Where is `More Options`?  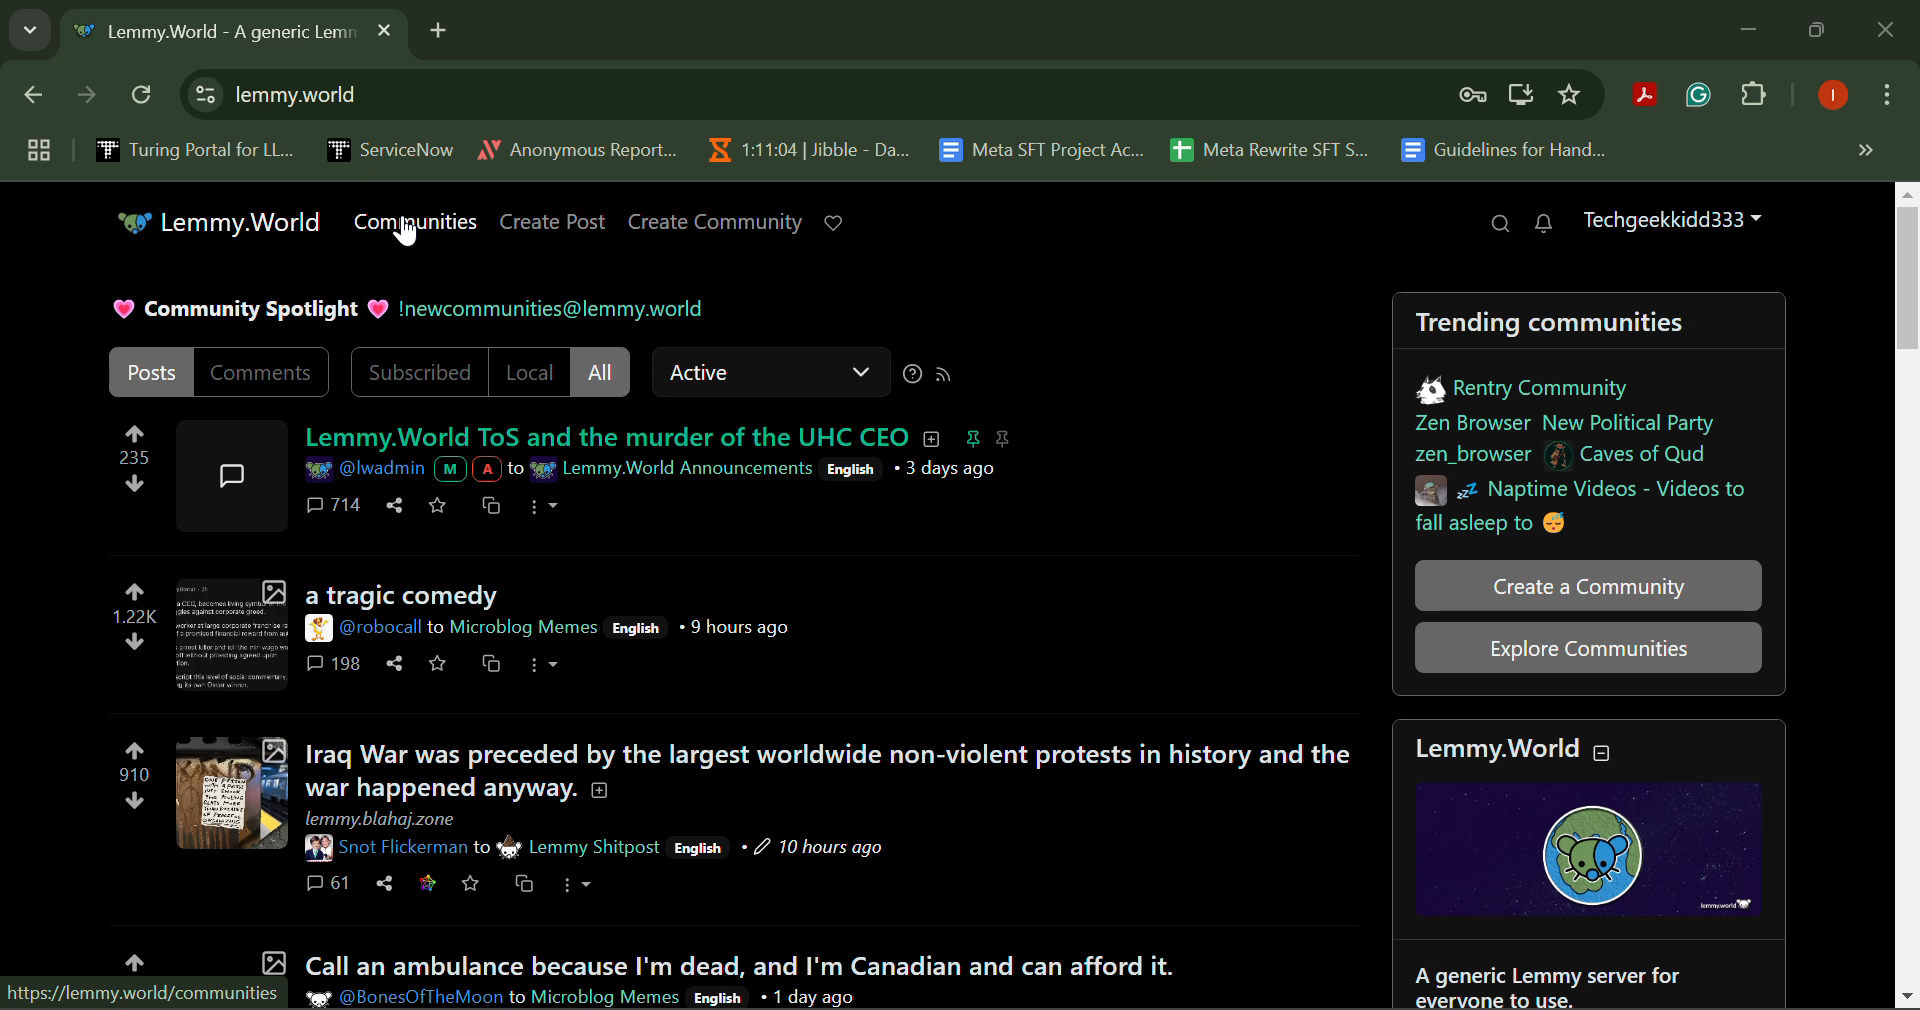 More Options is located at coordinates (544, 666).